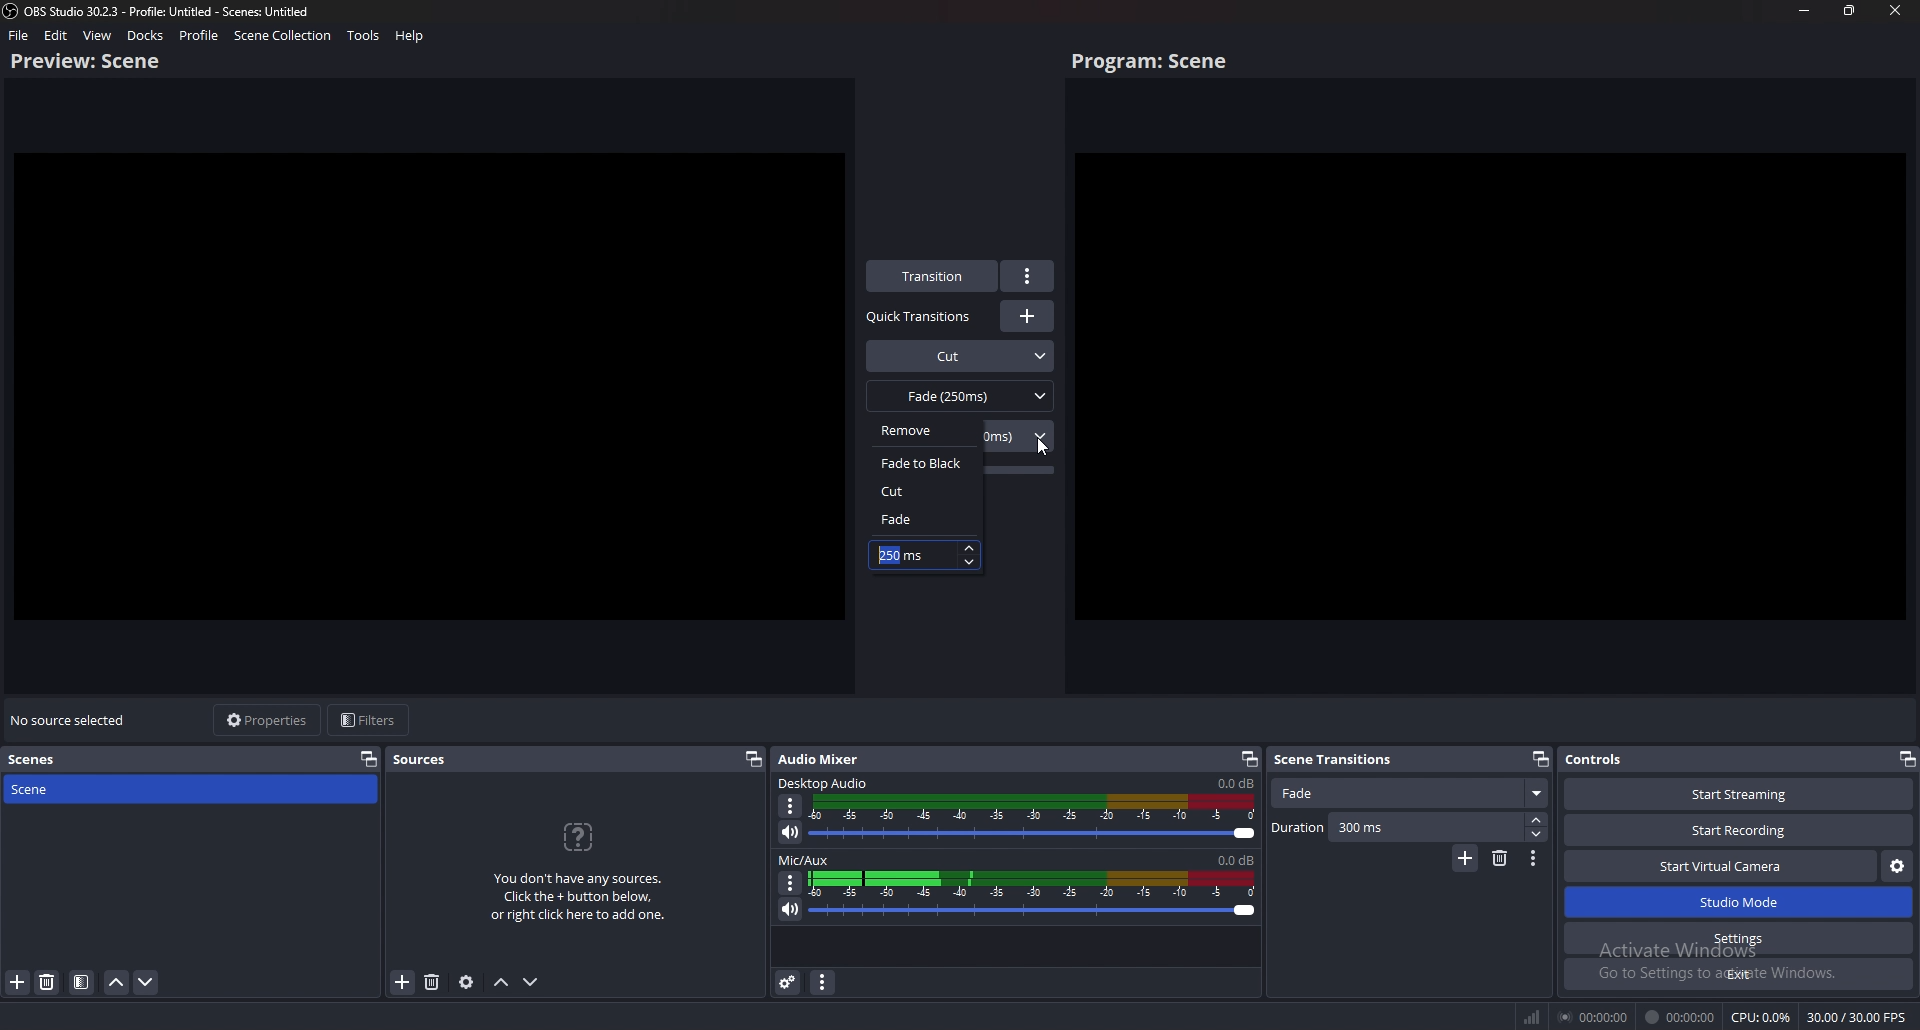  Describe the element at coordinates (931, 430) in the screenshot. I see `remove` at that location.